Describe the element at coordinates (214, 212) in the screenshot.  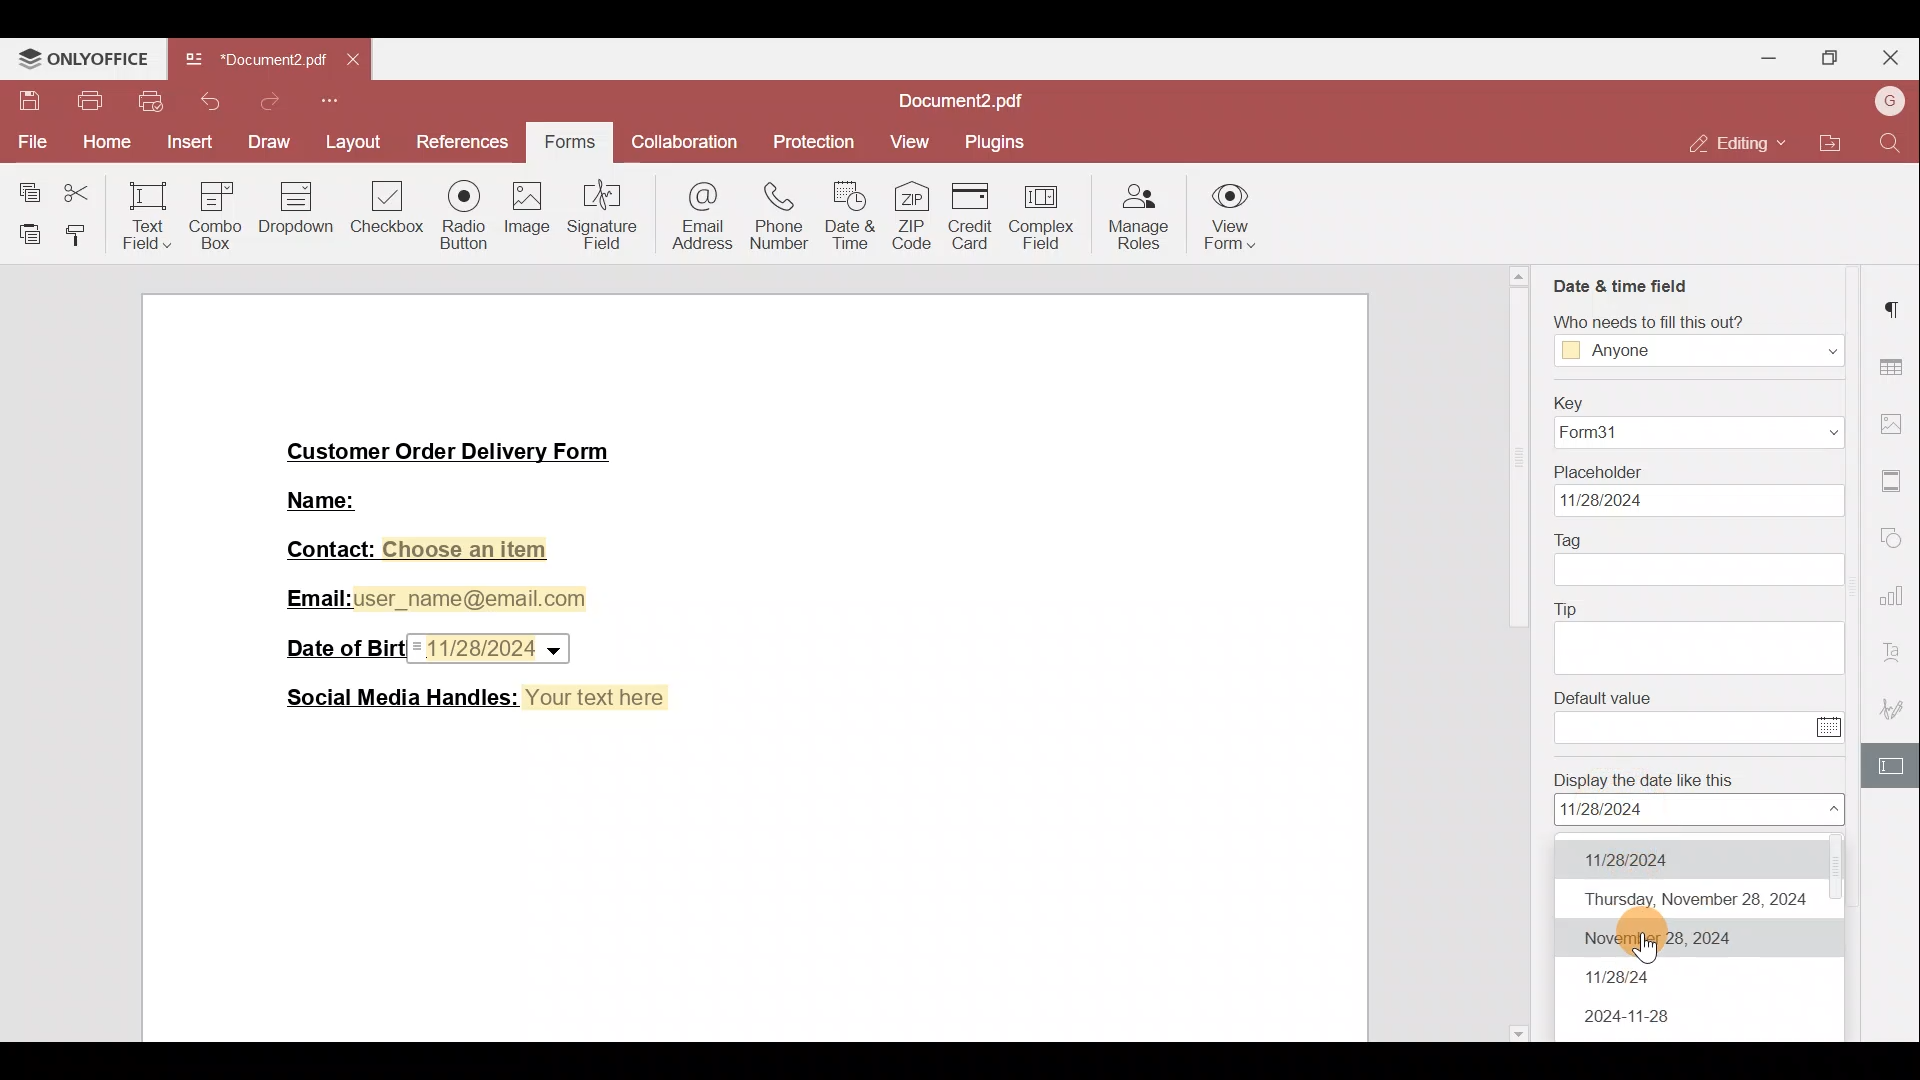
I see `Combo box` at that location.